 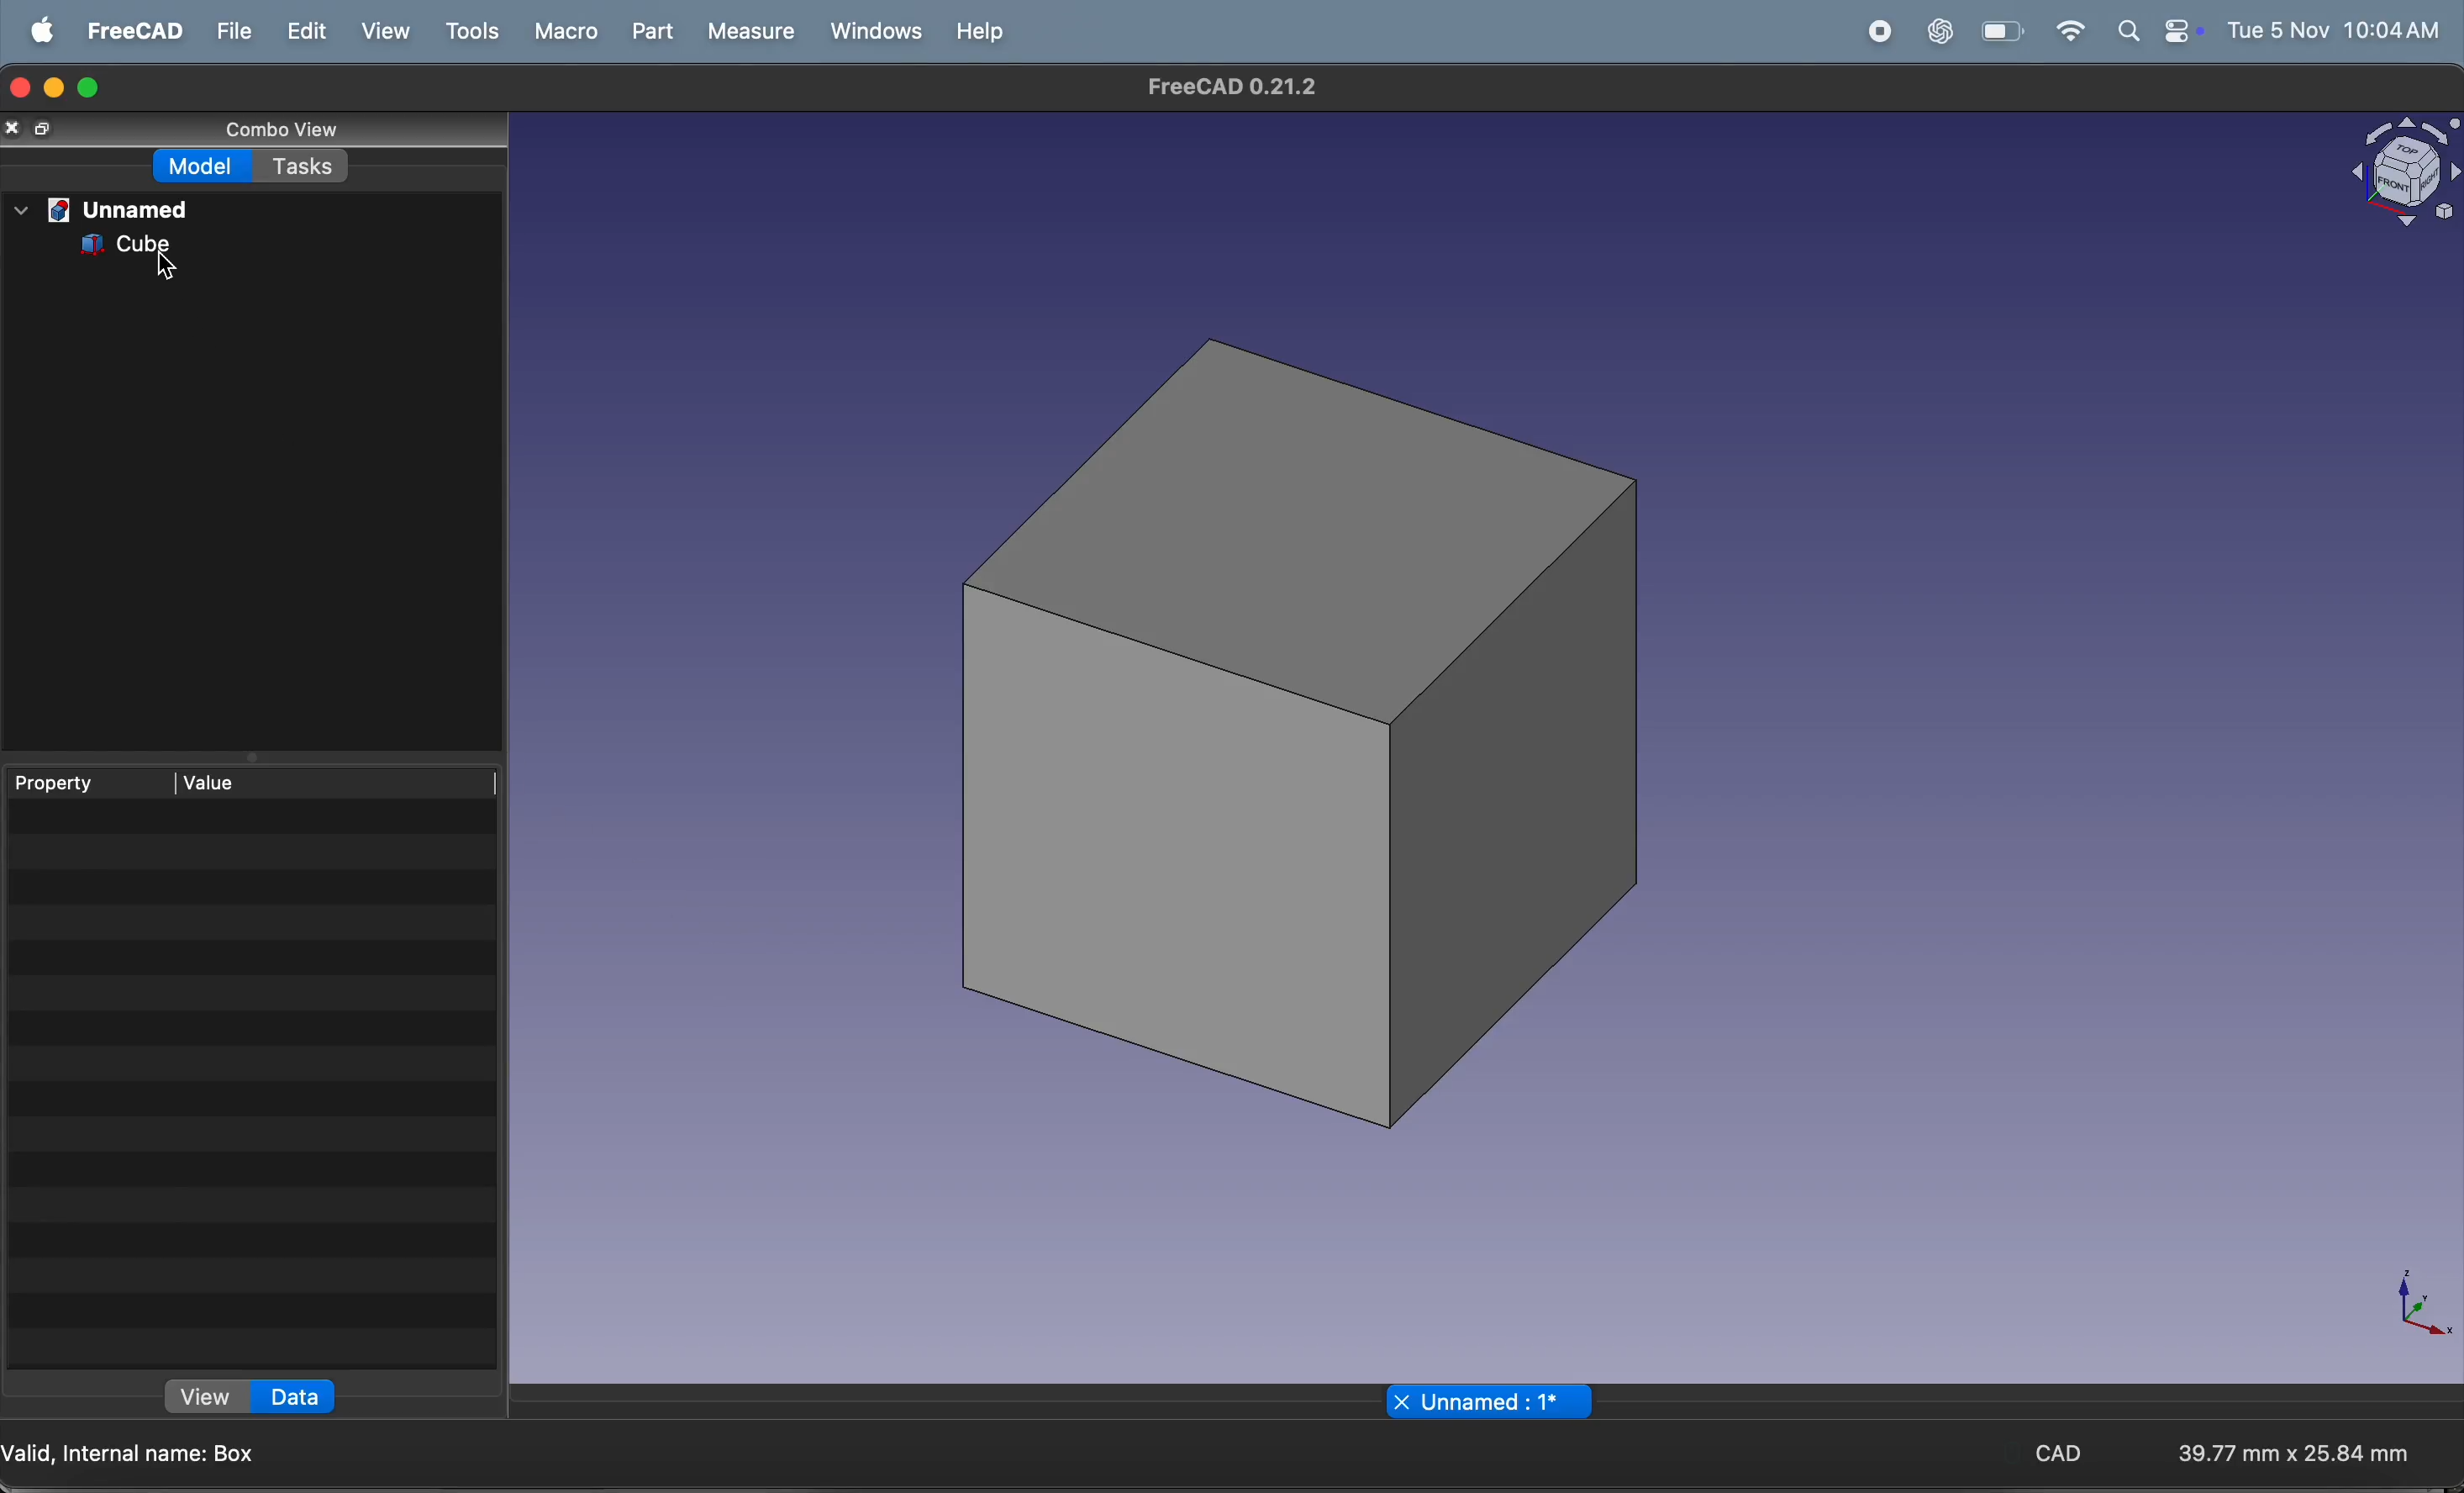 What do you see at coordinates (2287, 1451) in the screenshot?
I see `aspect ratio` at bounding box center [2287, 1451].